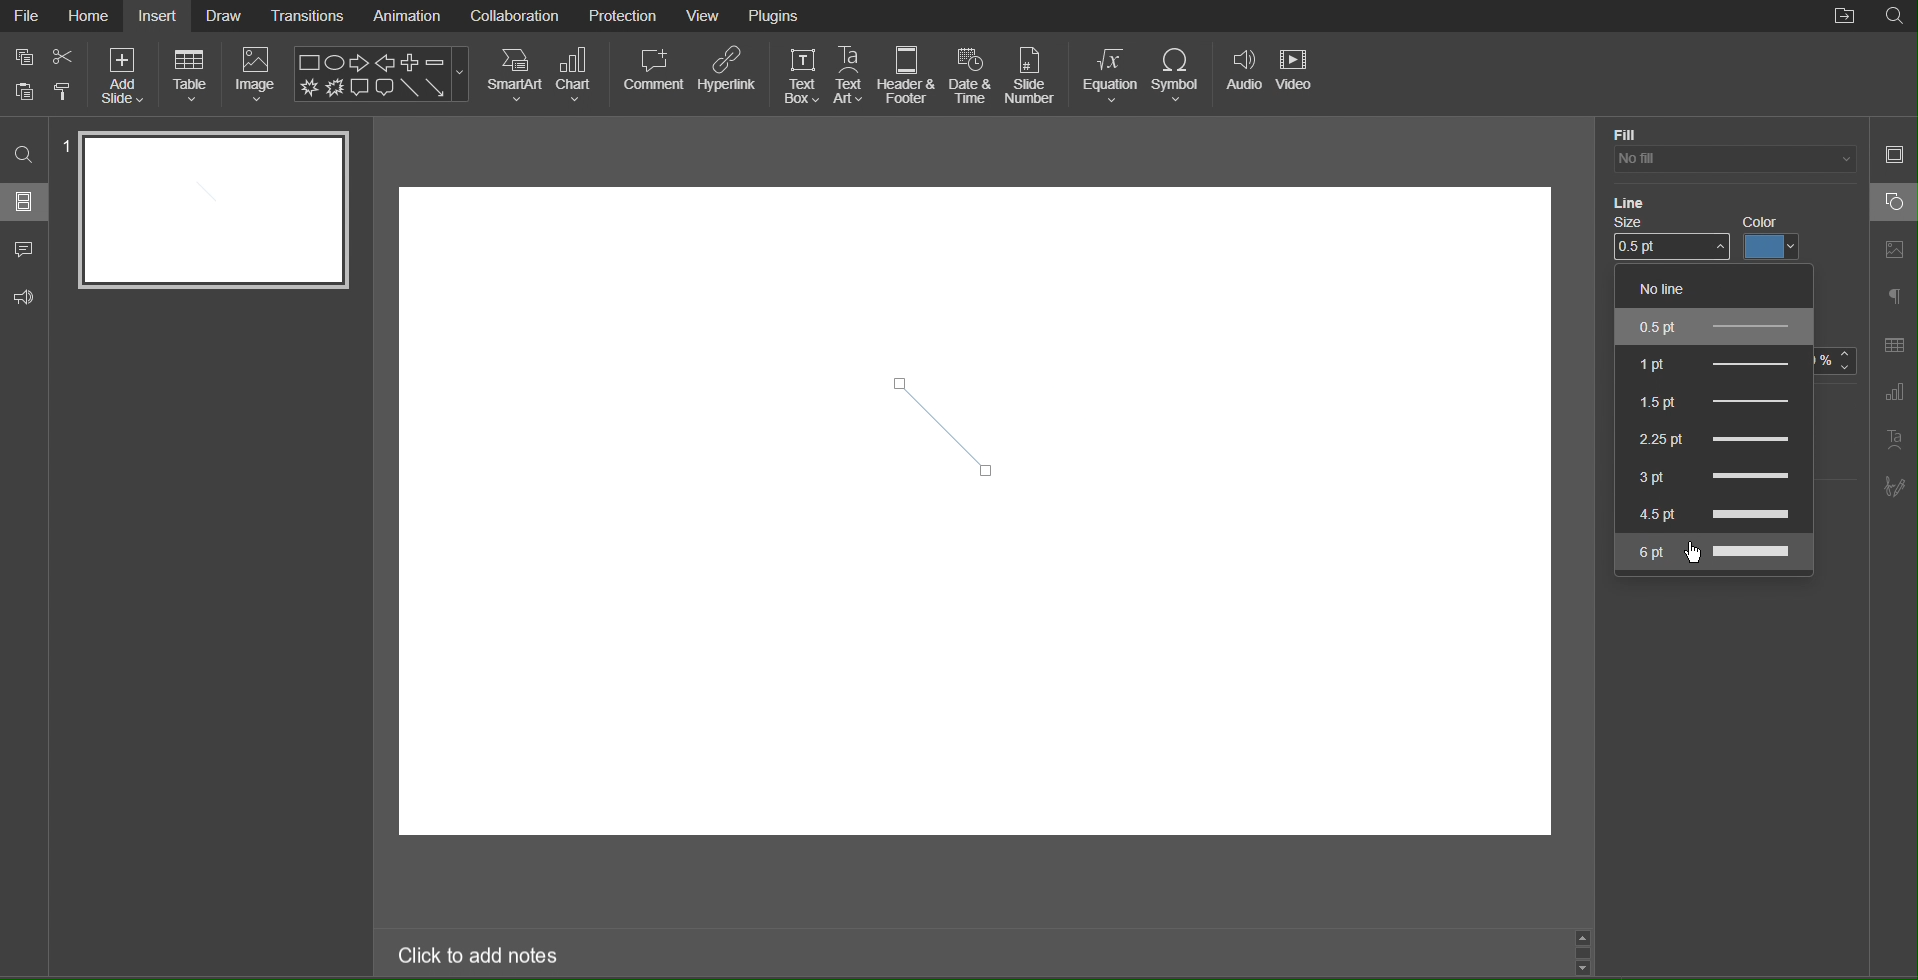 The image size is (1918, 980). Describe the element at coordinates (213, 211) in the screenshot. I see `Slide 1` at that location.